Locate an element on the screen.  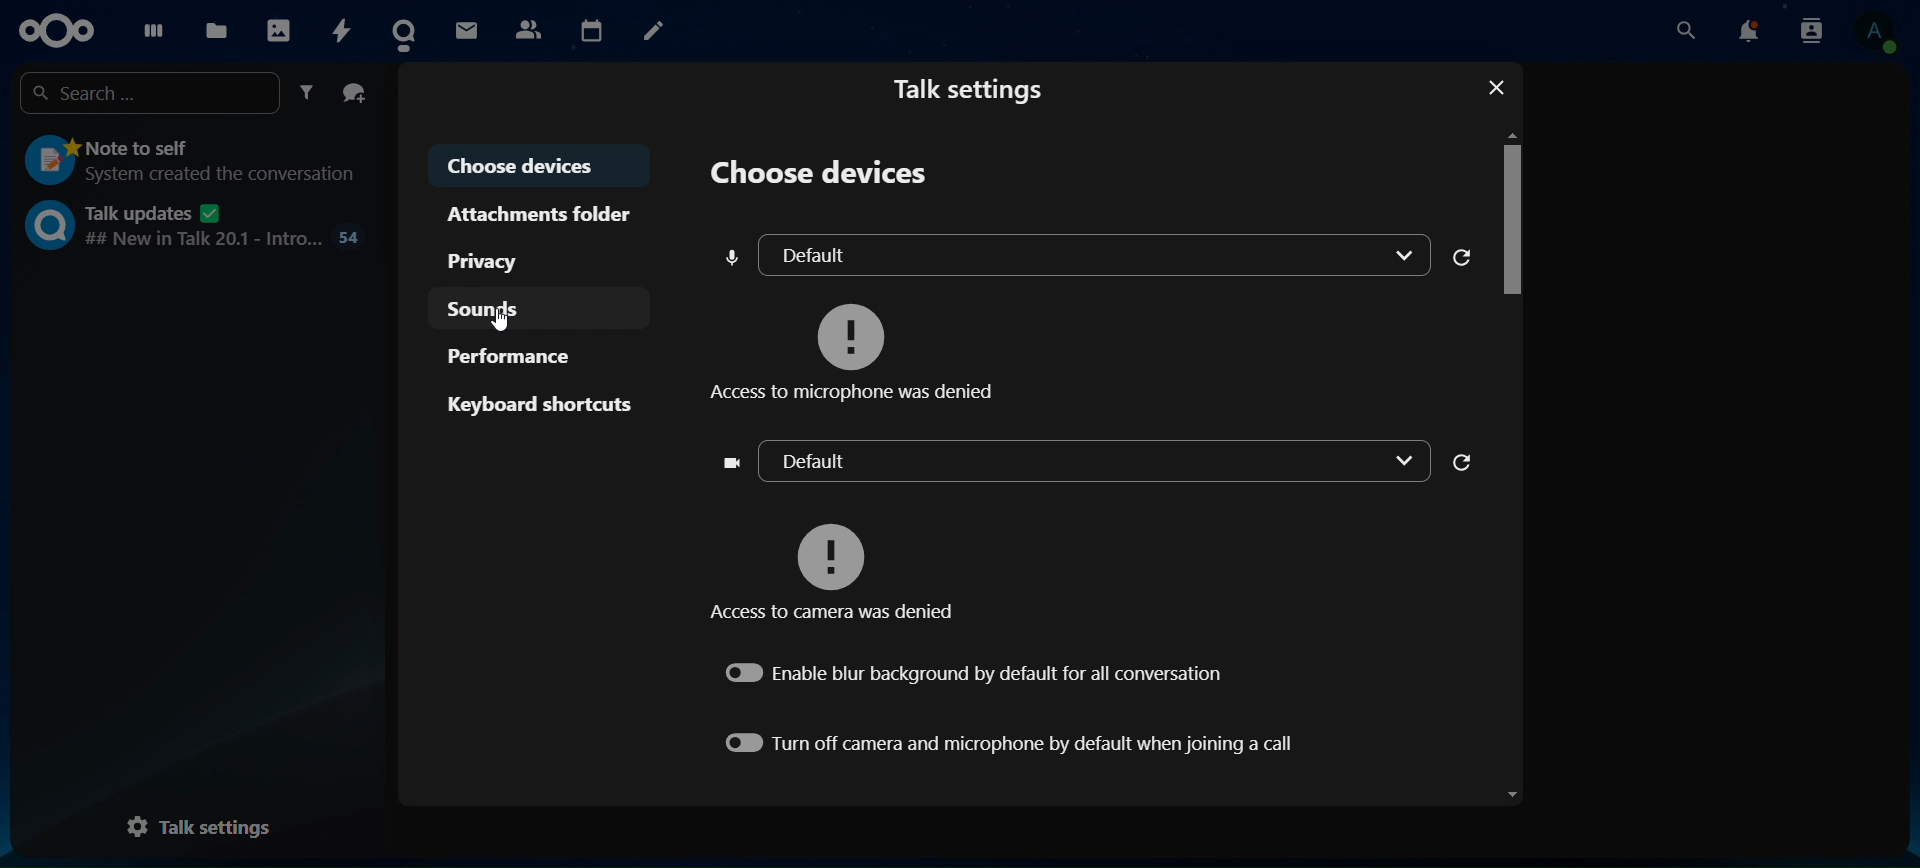
refresh is located at coordinates (1466, 260).